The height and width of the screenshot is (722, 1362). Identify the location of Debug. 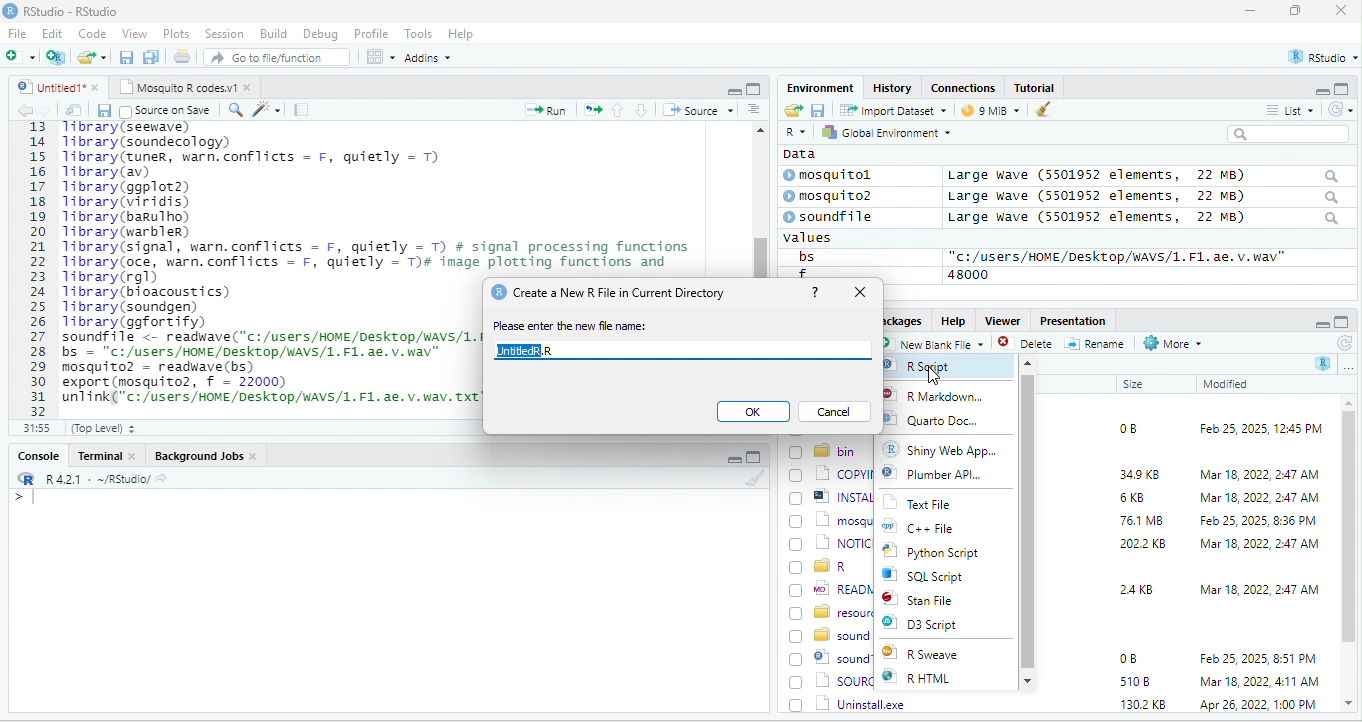
(320, 33).